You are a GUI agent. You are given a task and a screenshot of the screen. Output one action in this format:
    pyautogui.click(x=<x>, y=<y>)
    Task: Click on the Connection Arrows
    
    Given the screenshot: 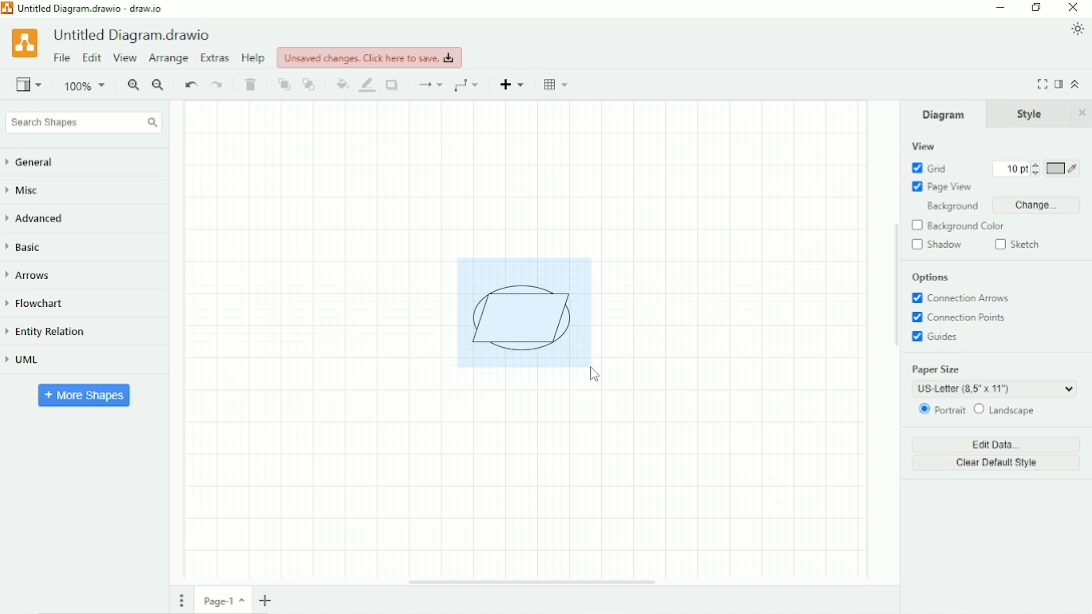 What is the action you would take?
    pyautogui.click(x=962, y=298)
    